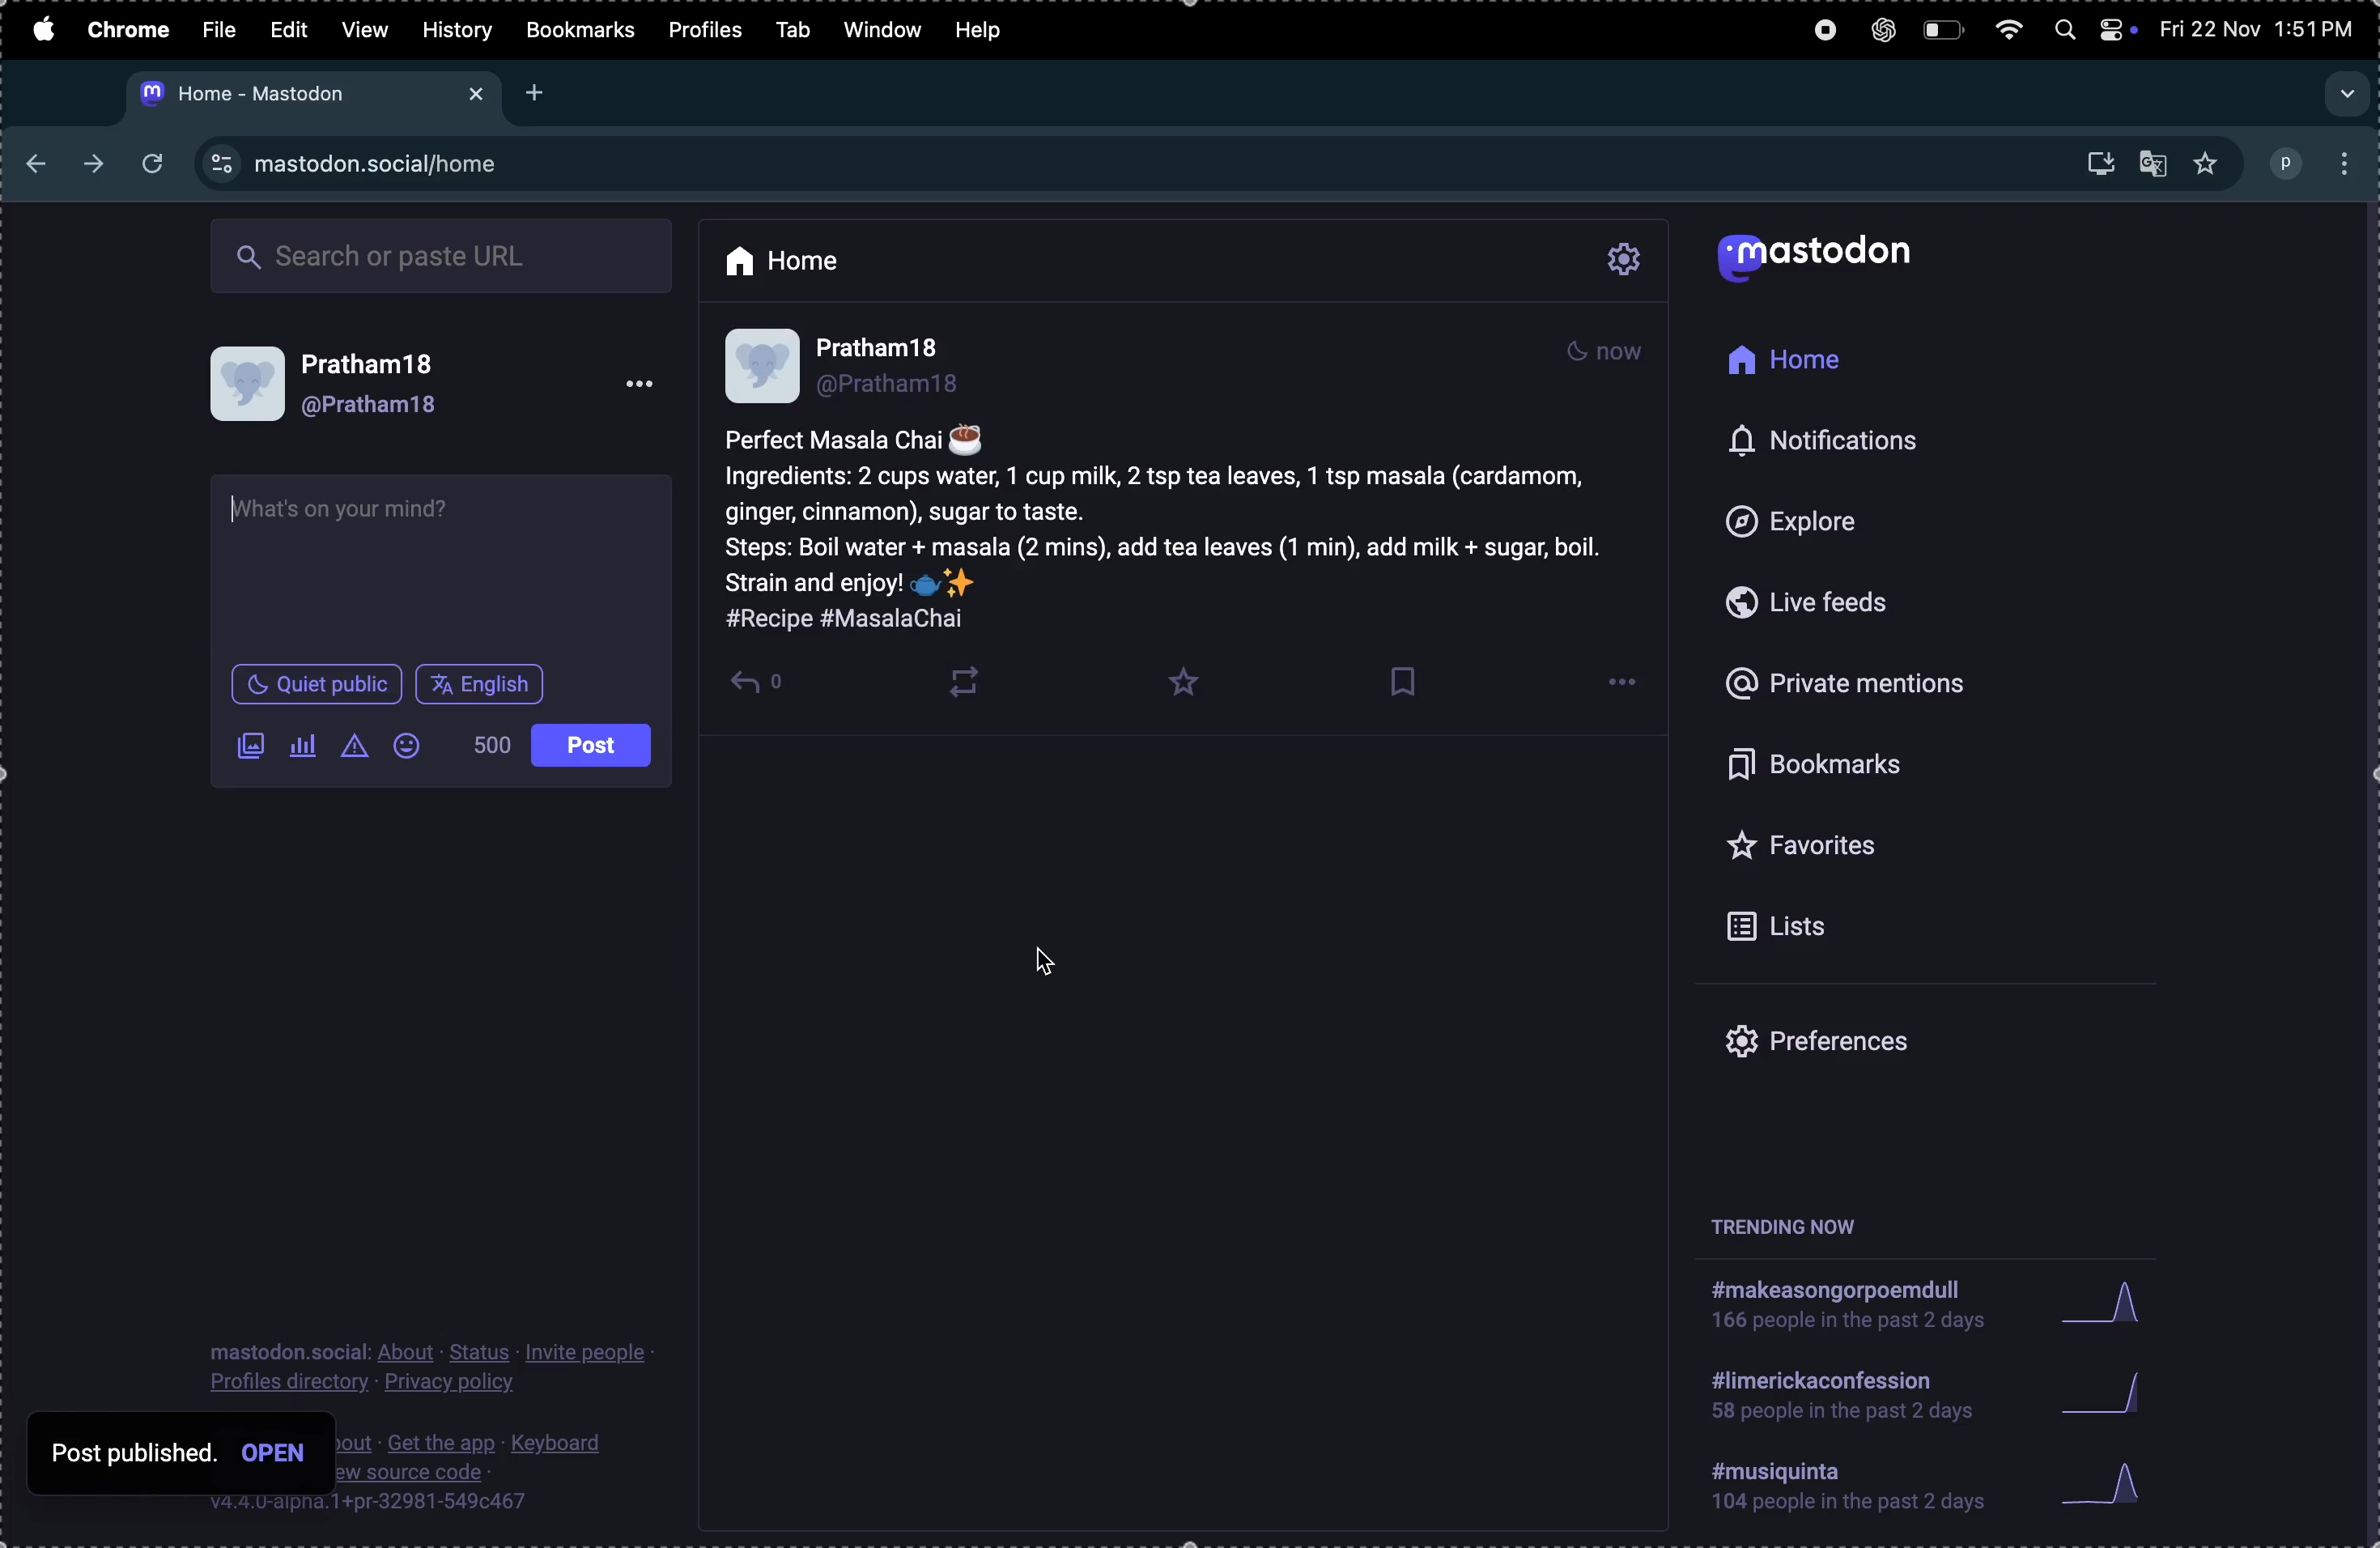 This screenshot has height=1548, width=2380. Describe the element at coordinates (219, 31) in the screenshot. I see `file` at that location.